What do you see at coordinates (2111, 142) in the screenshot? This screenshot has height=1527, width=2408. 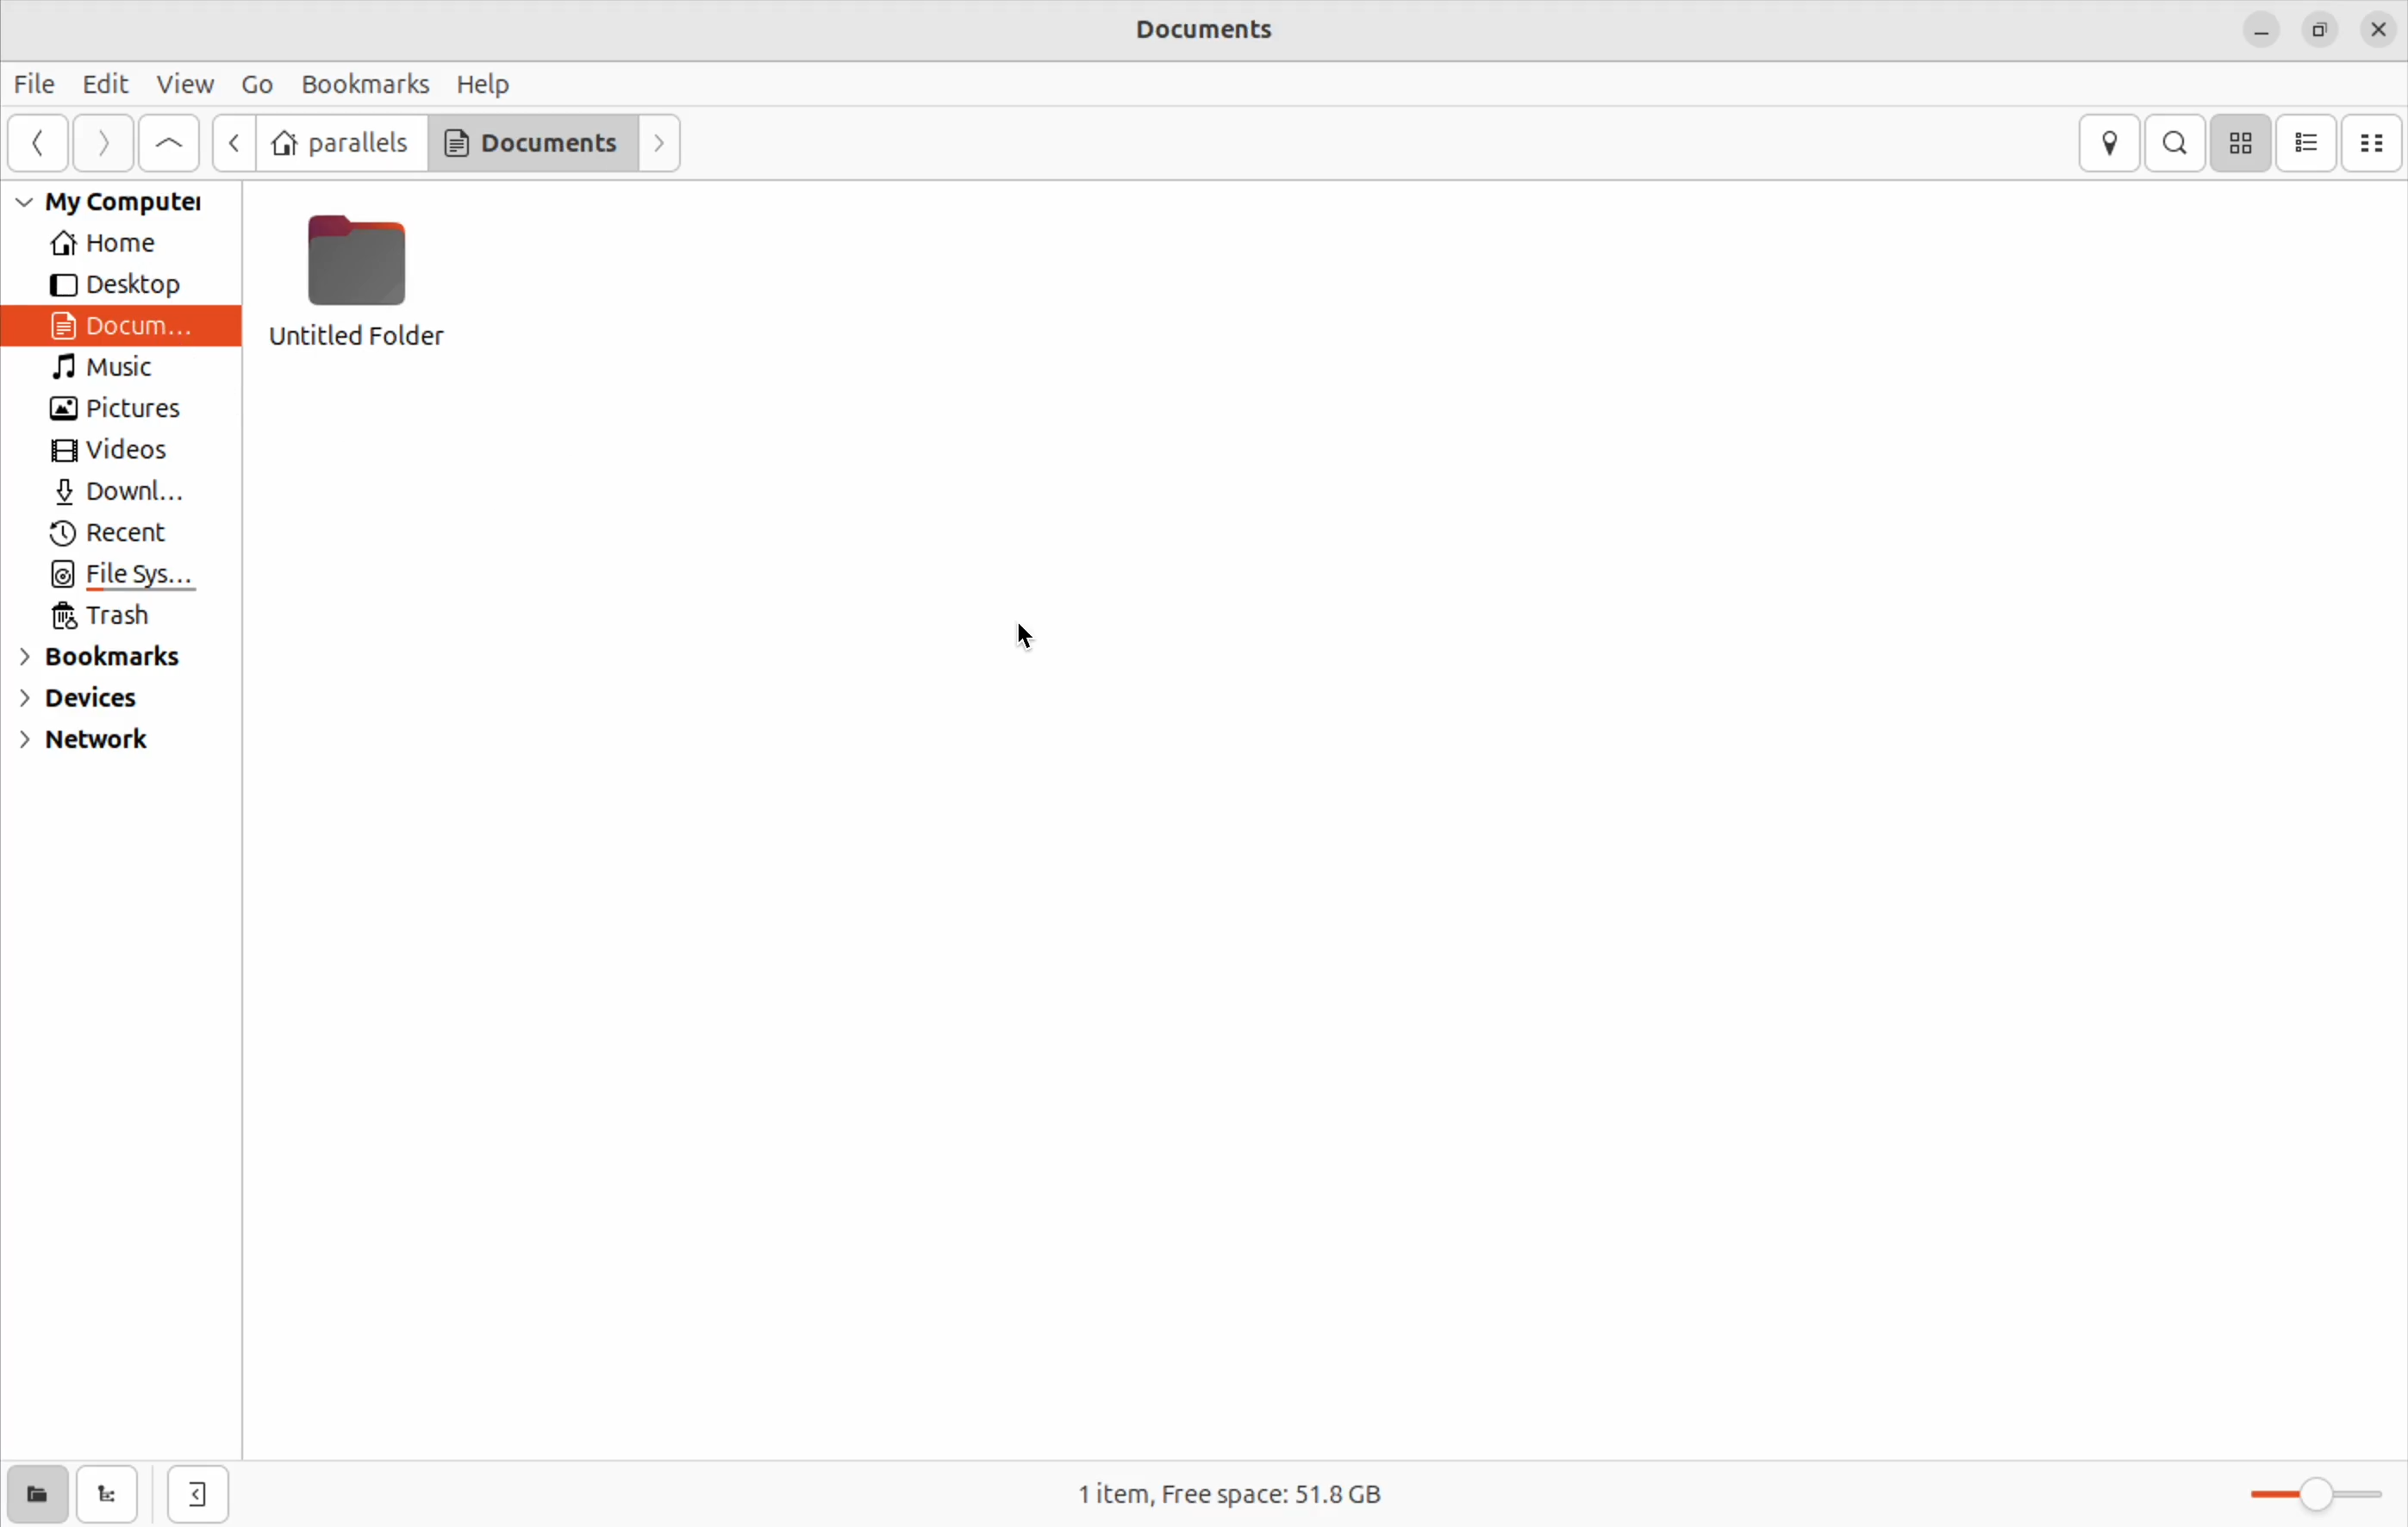 I see `location` at bounding box center [2111, 142].